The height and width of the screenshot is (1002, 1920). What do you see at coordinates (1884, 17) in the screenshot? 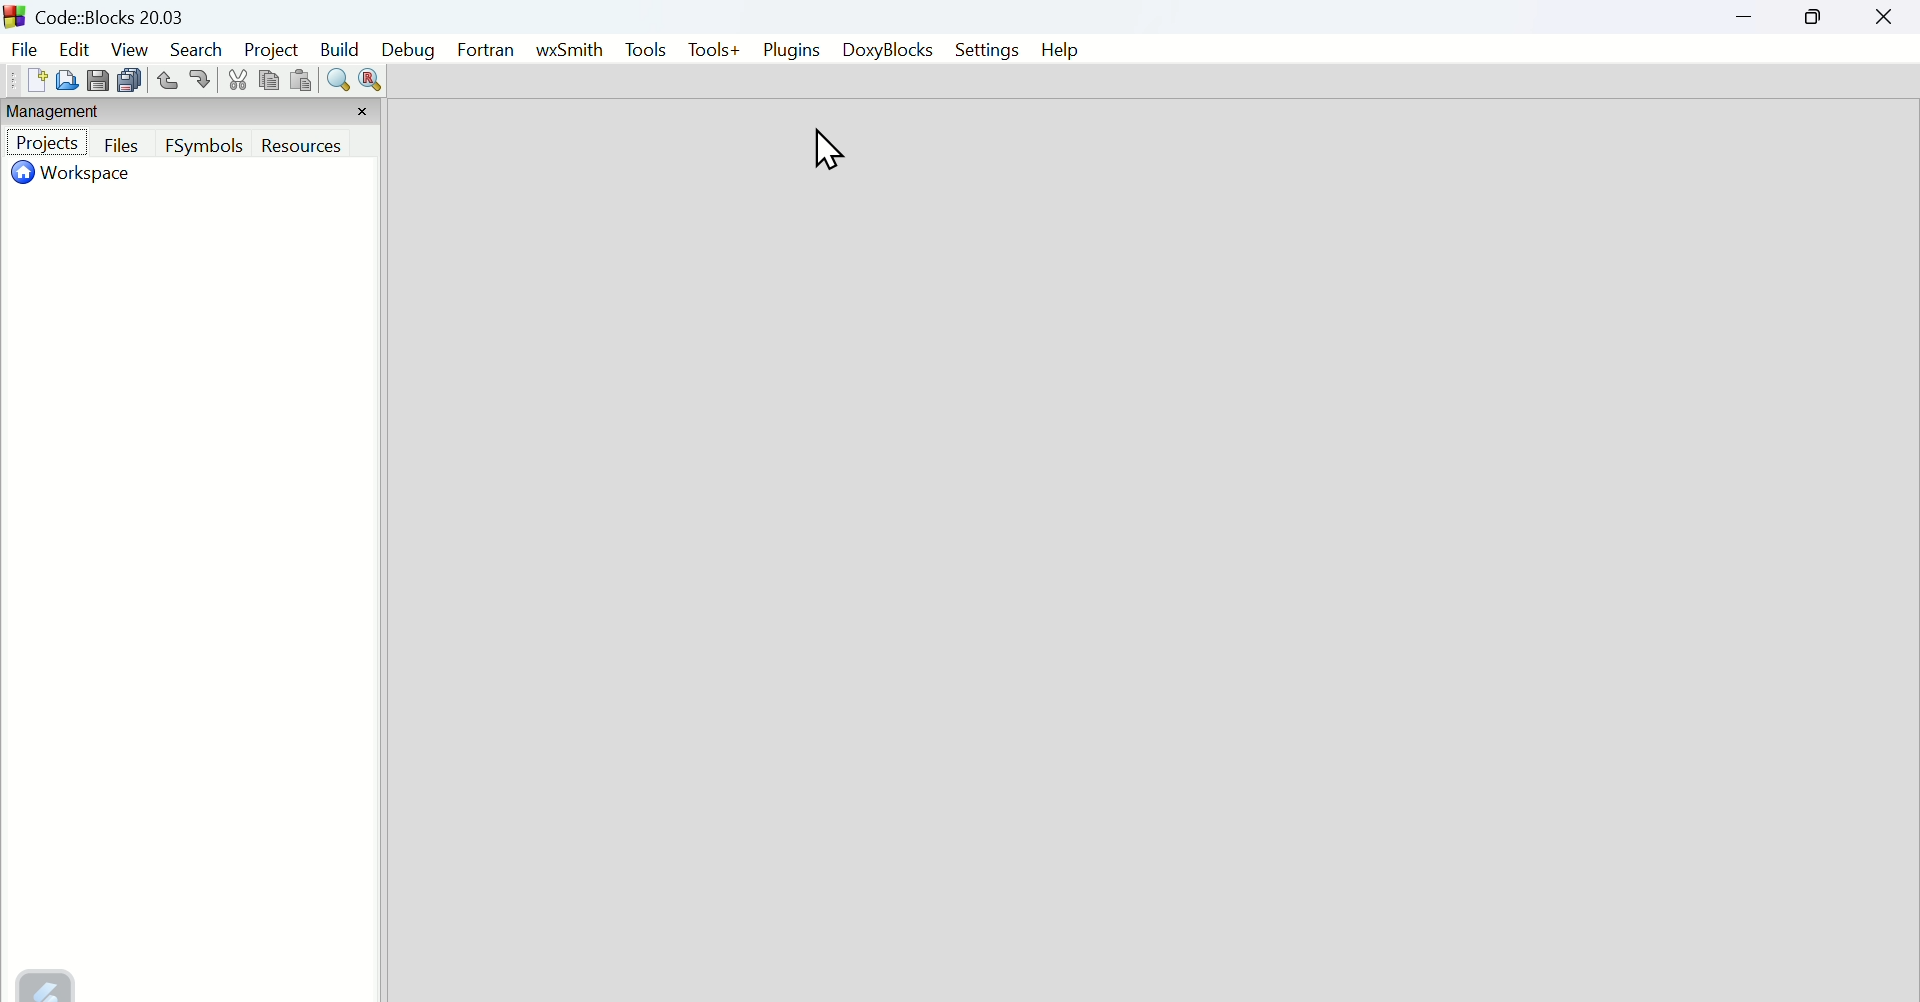
I see `Close` at bounding box center [1884, 17].